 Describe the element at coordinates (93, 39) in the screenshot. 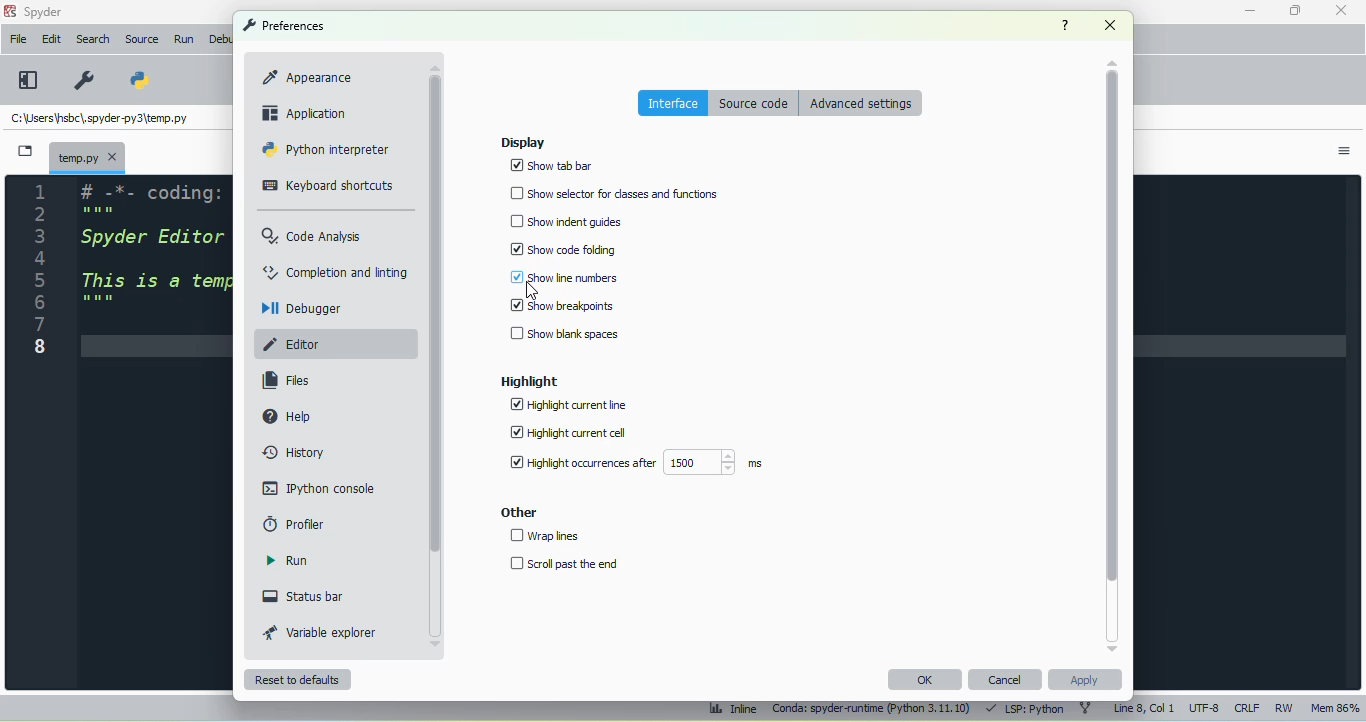

I see `search` at that location.